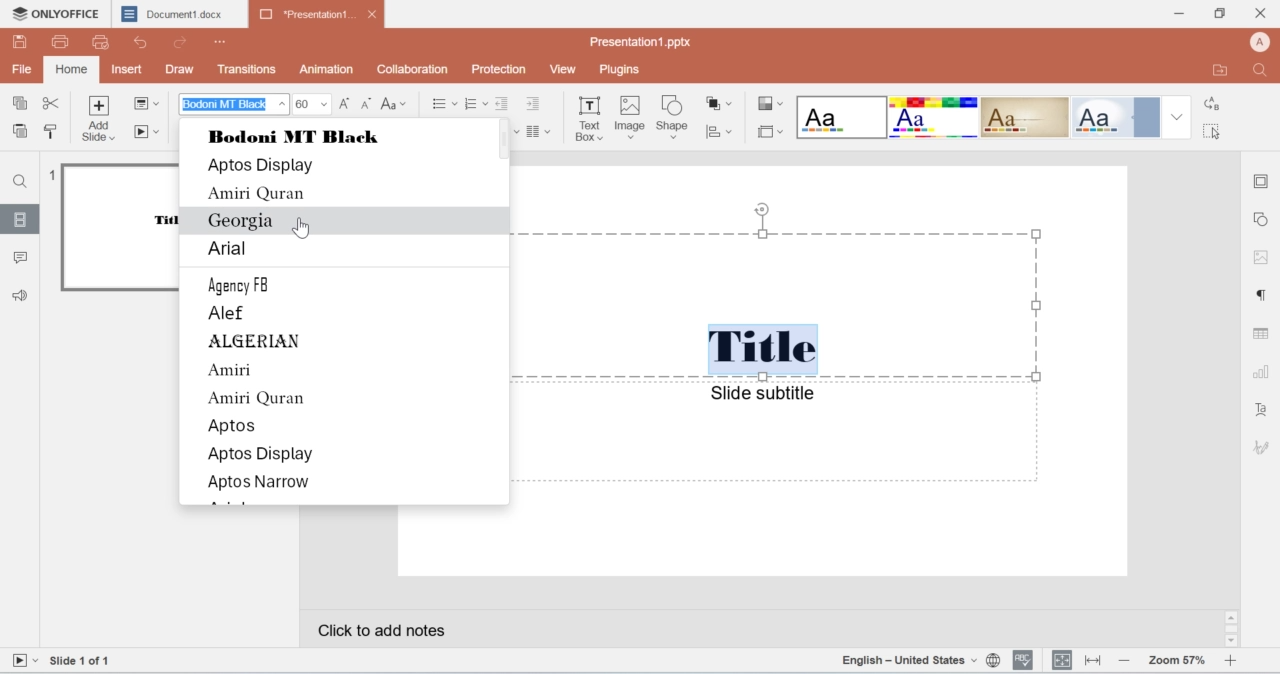 The height and width of the screenshot is (674, 1280). Describe the element at coordinates (21, 222) in the screenshot. I see `slides` at that location.